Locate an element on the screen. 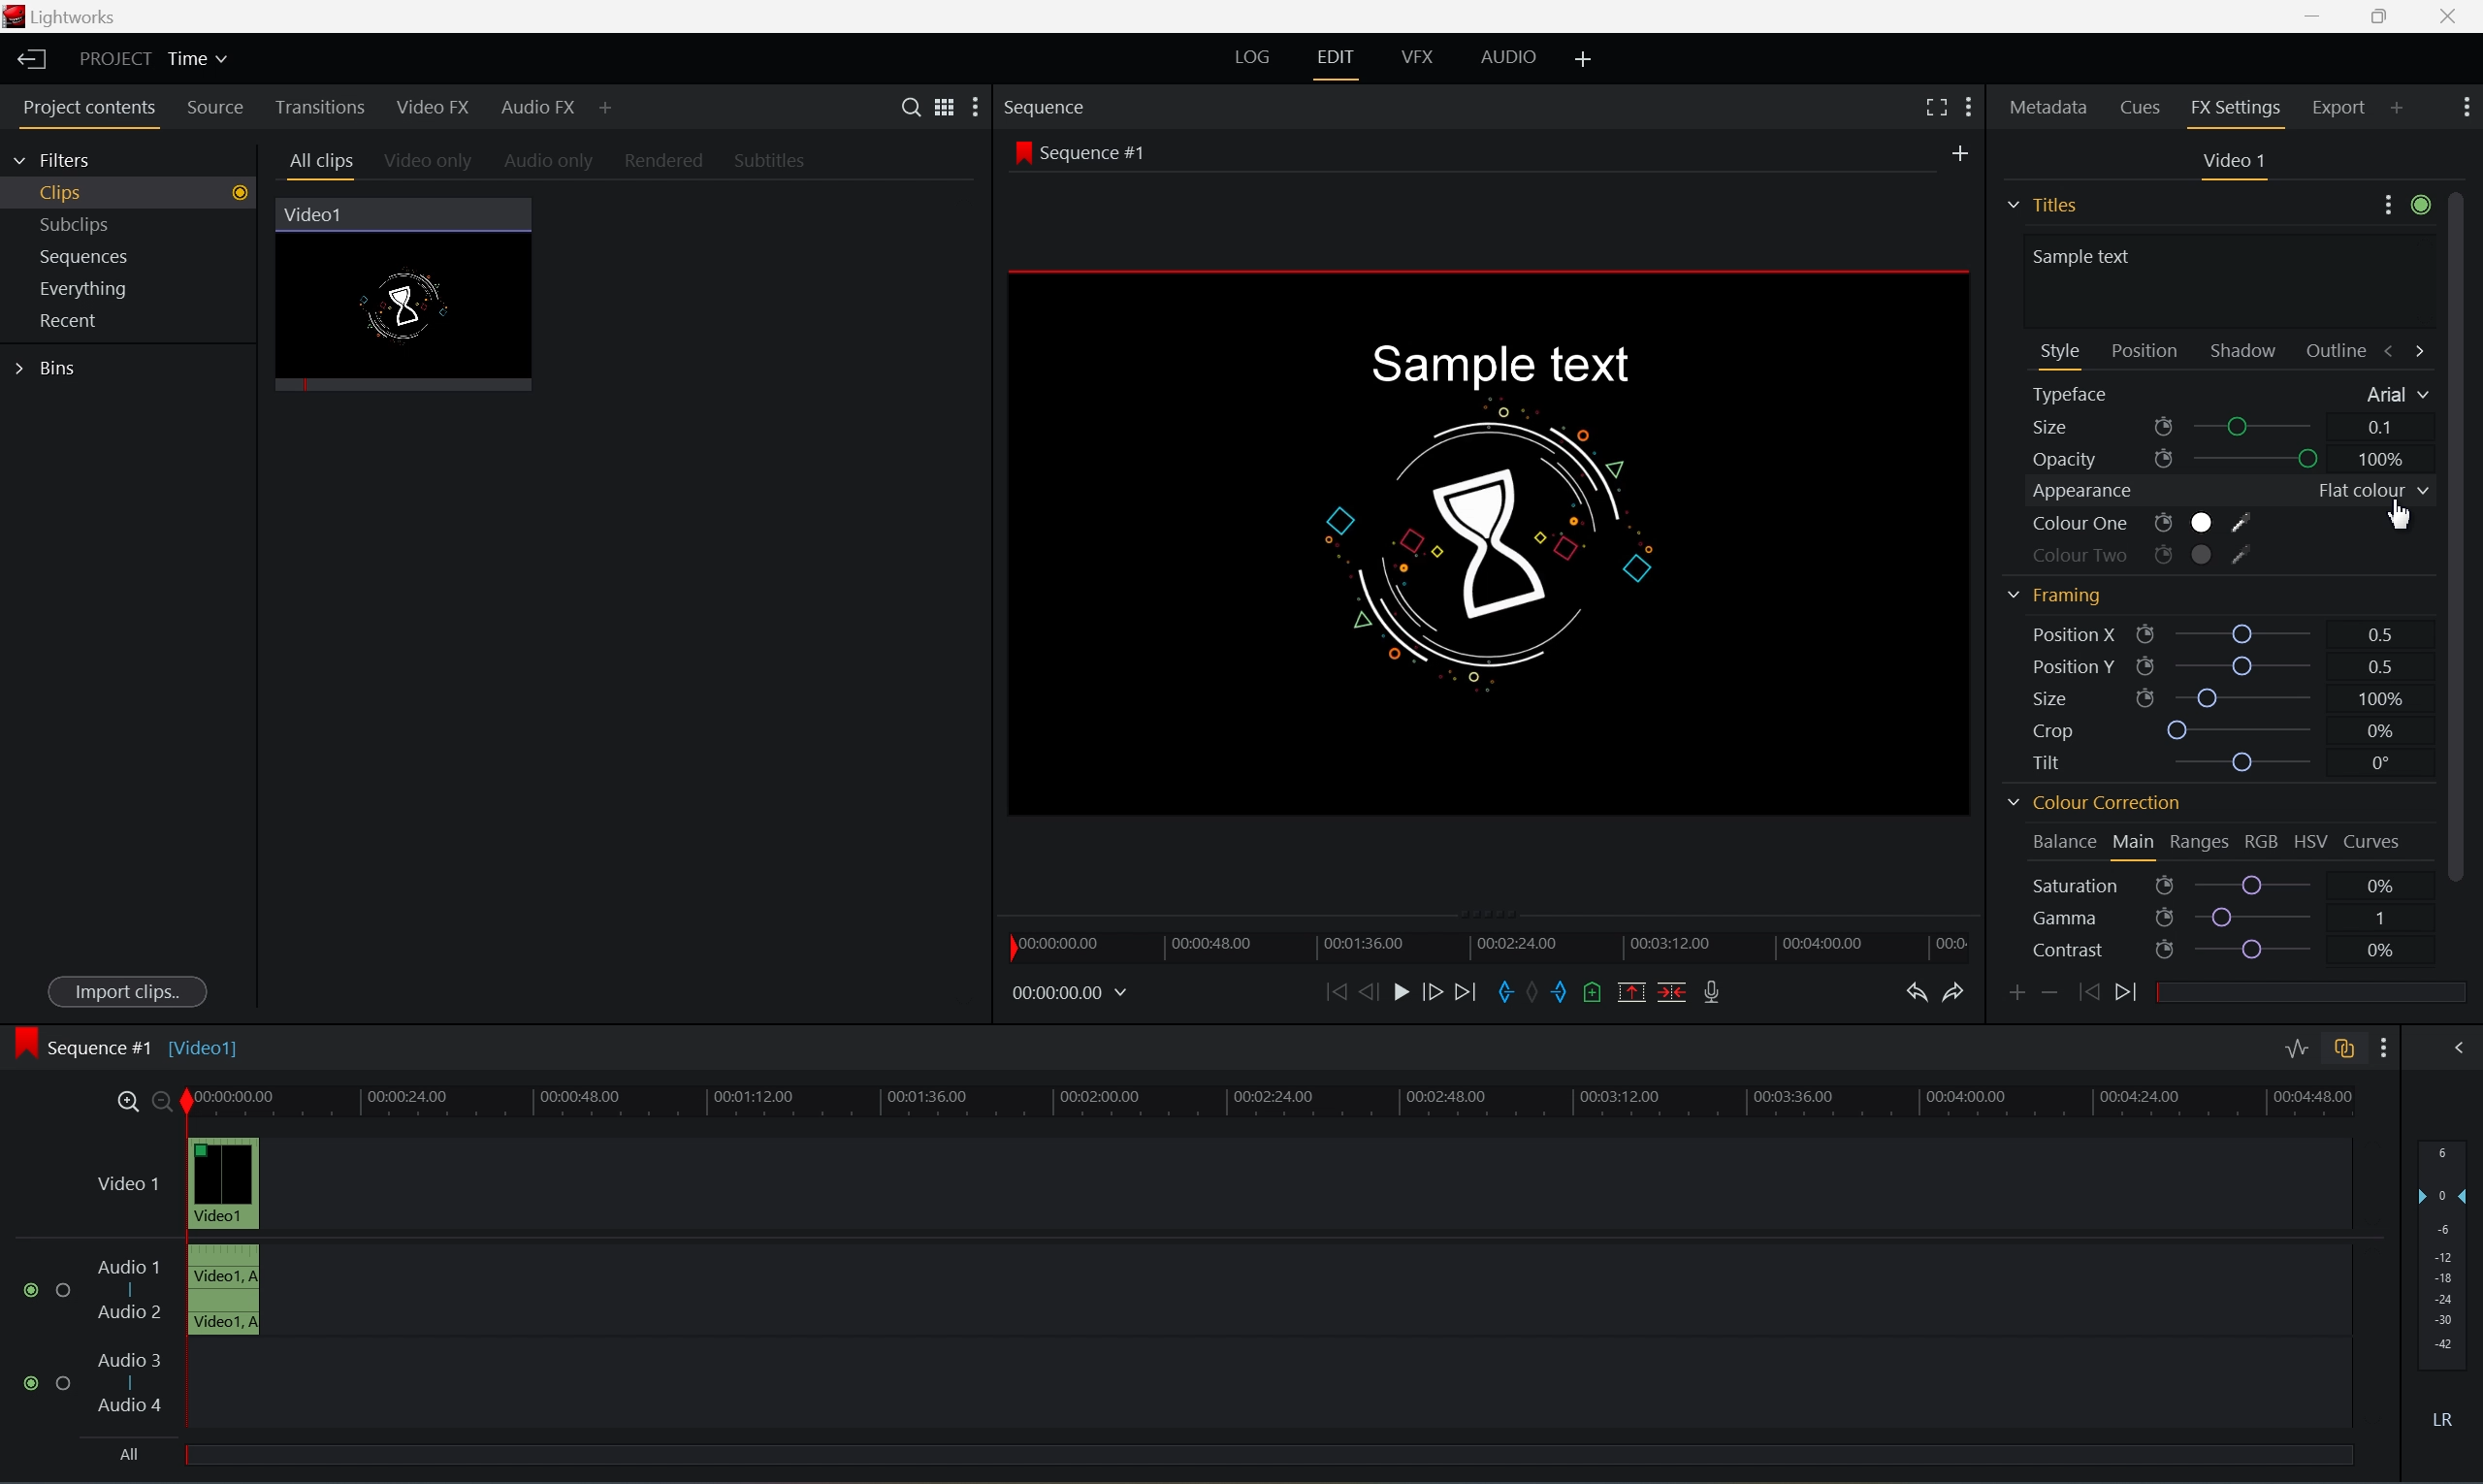  everything is located at coordinates (93, 289).